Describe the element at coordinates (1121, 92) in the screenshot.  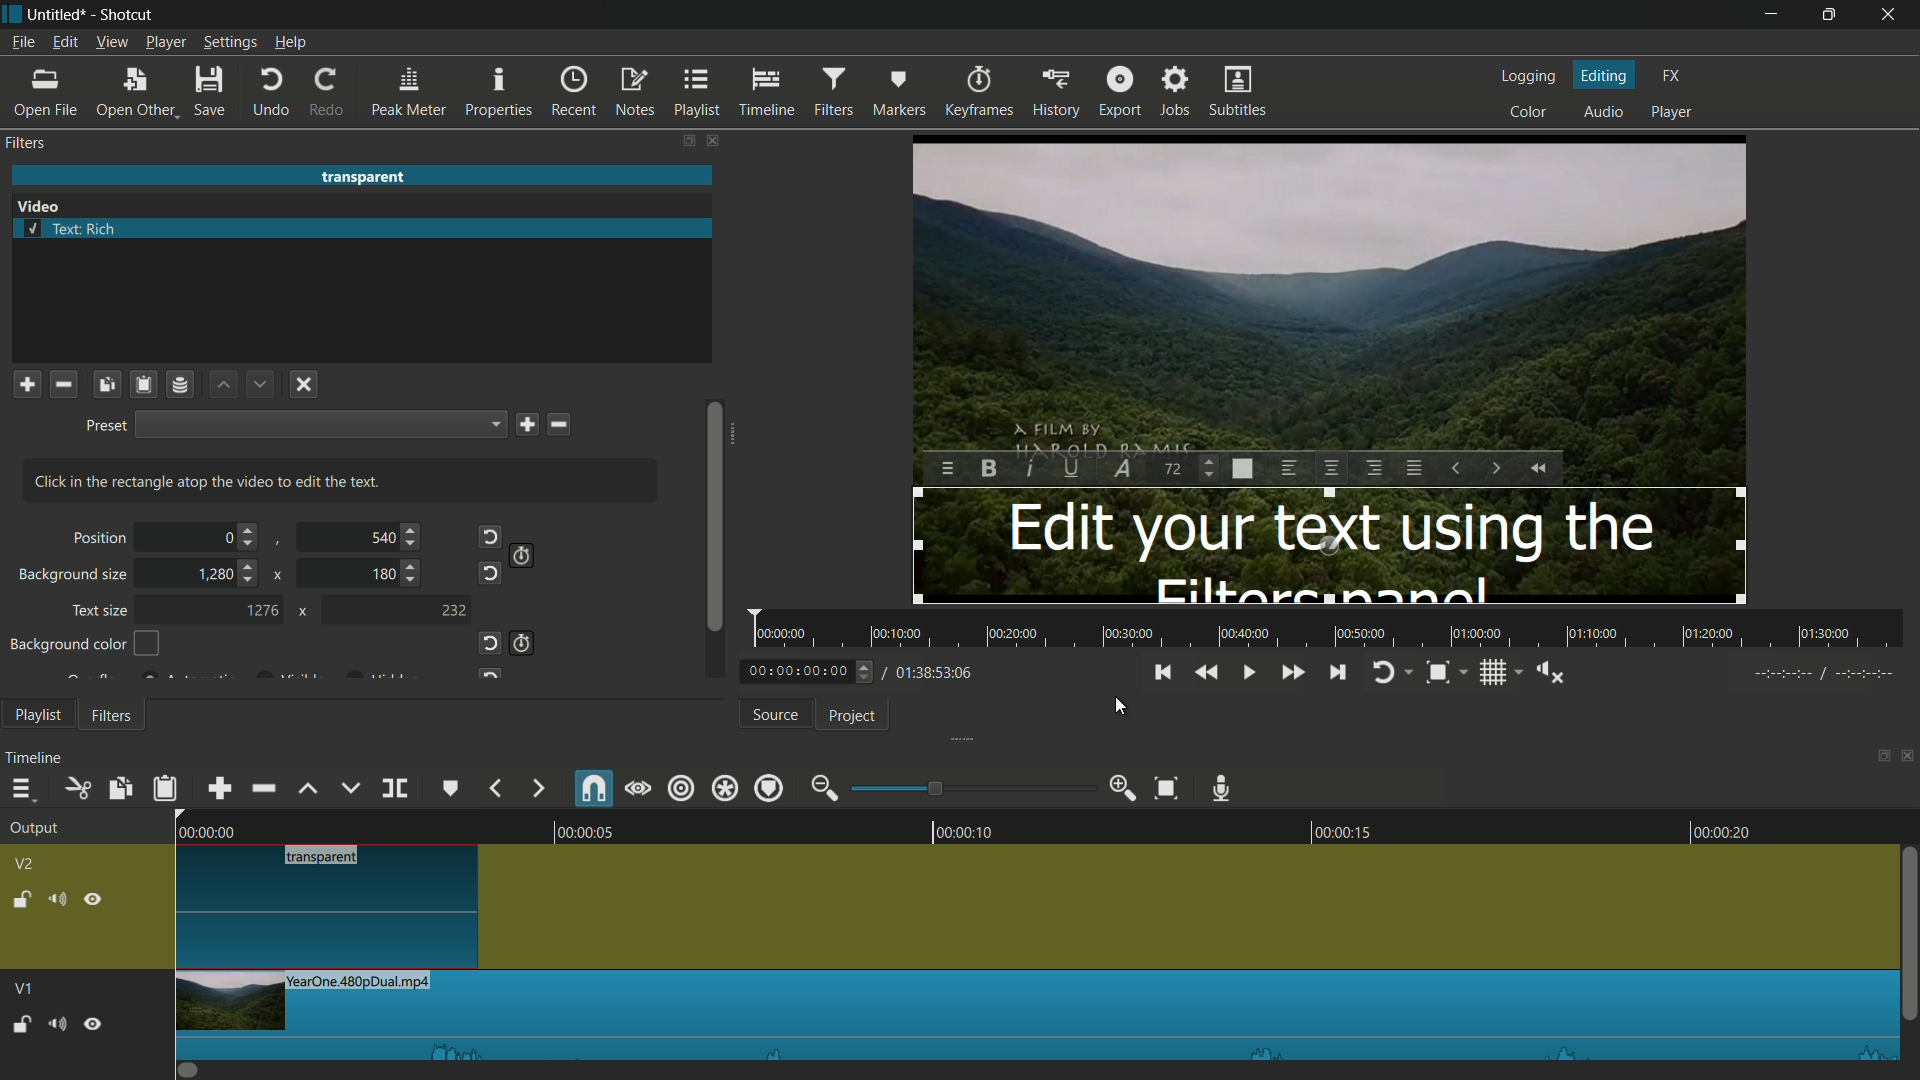
I see `export` at that location.